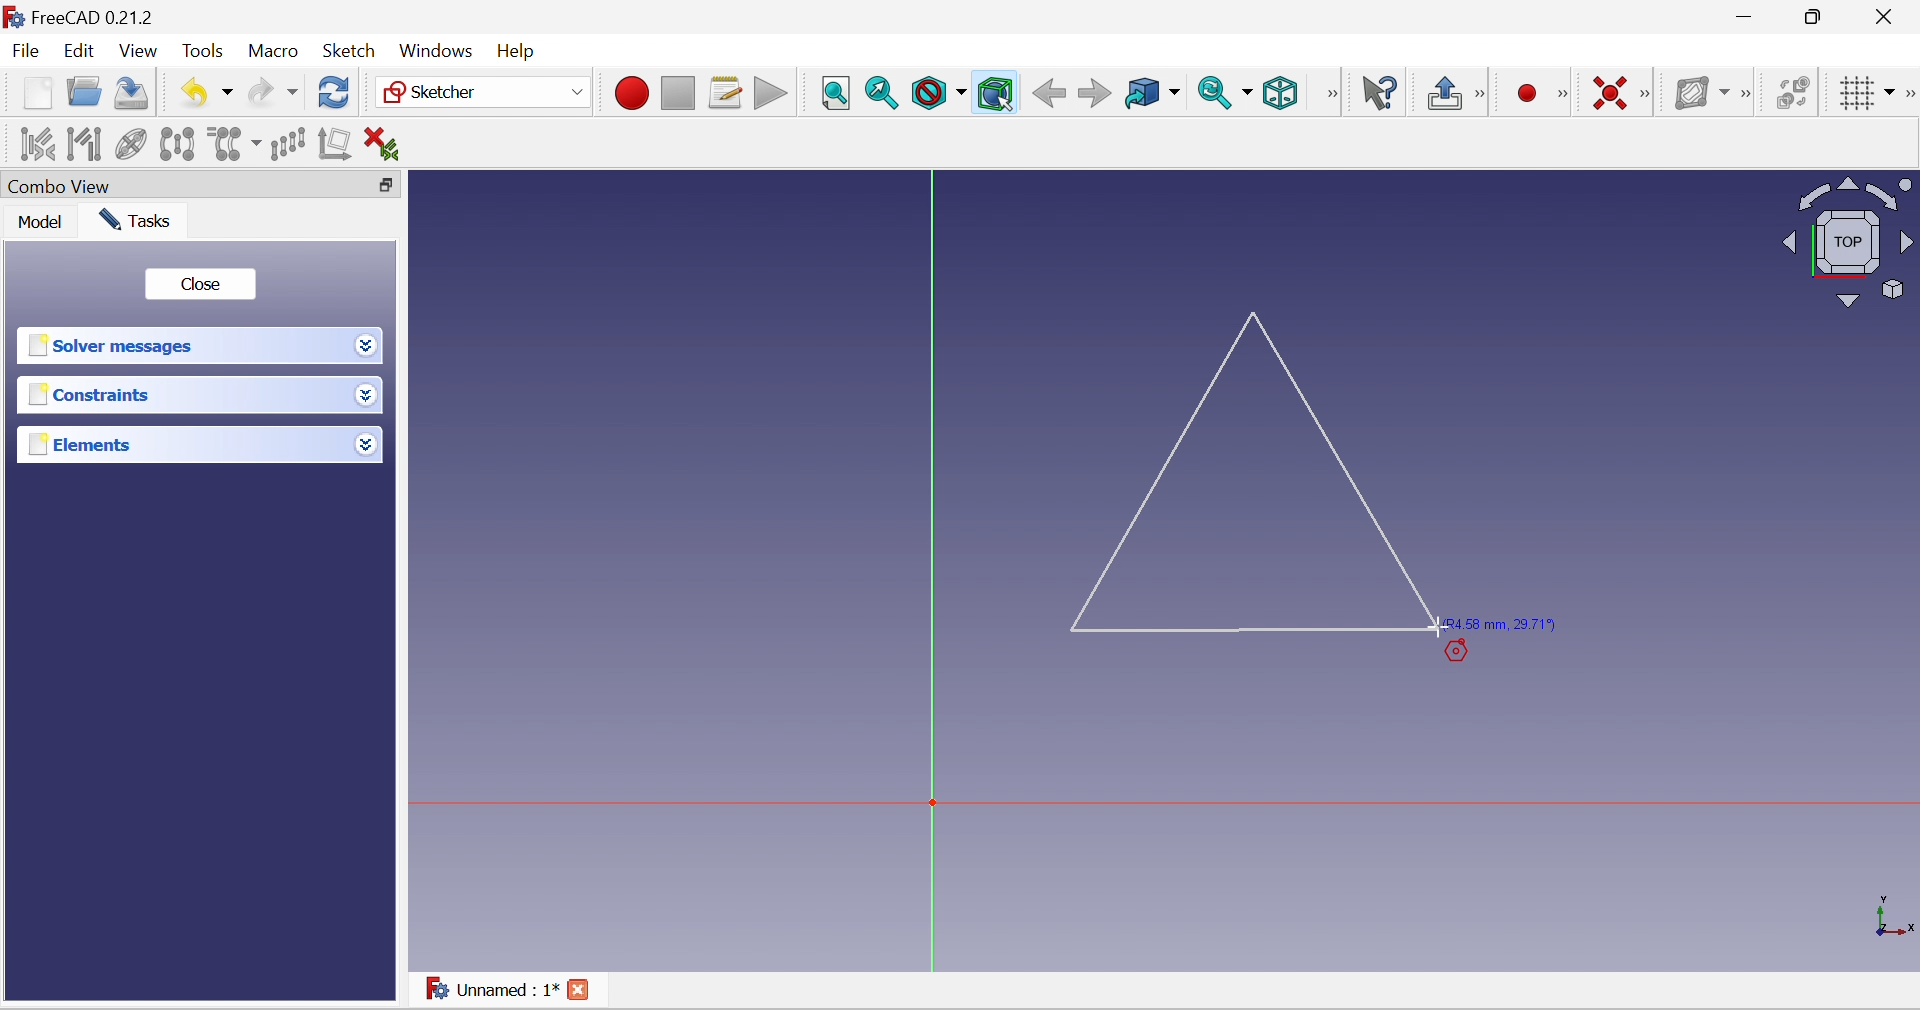  What do you see at coordinates (234, 146) in the screenshot?
I see `Clone` at bounding box center [234, 146].